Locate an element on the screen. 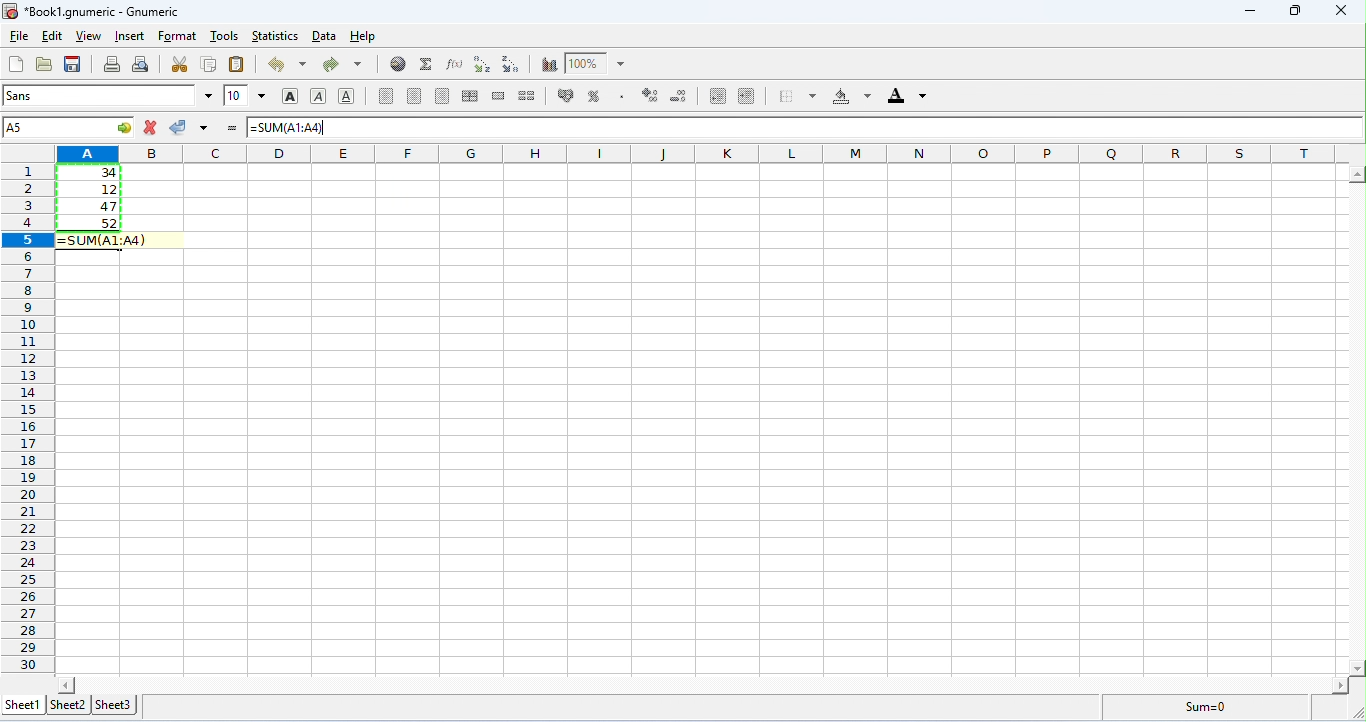 The image size is (1366, 722). insert chart is located at coordinates (549, 65).